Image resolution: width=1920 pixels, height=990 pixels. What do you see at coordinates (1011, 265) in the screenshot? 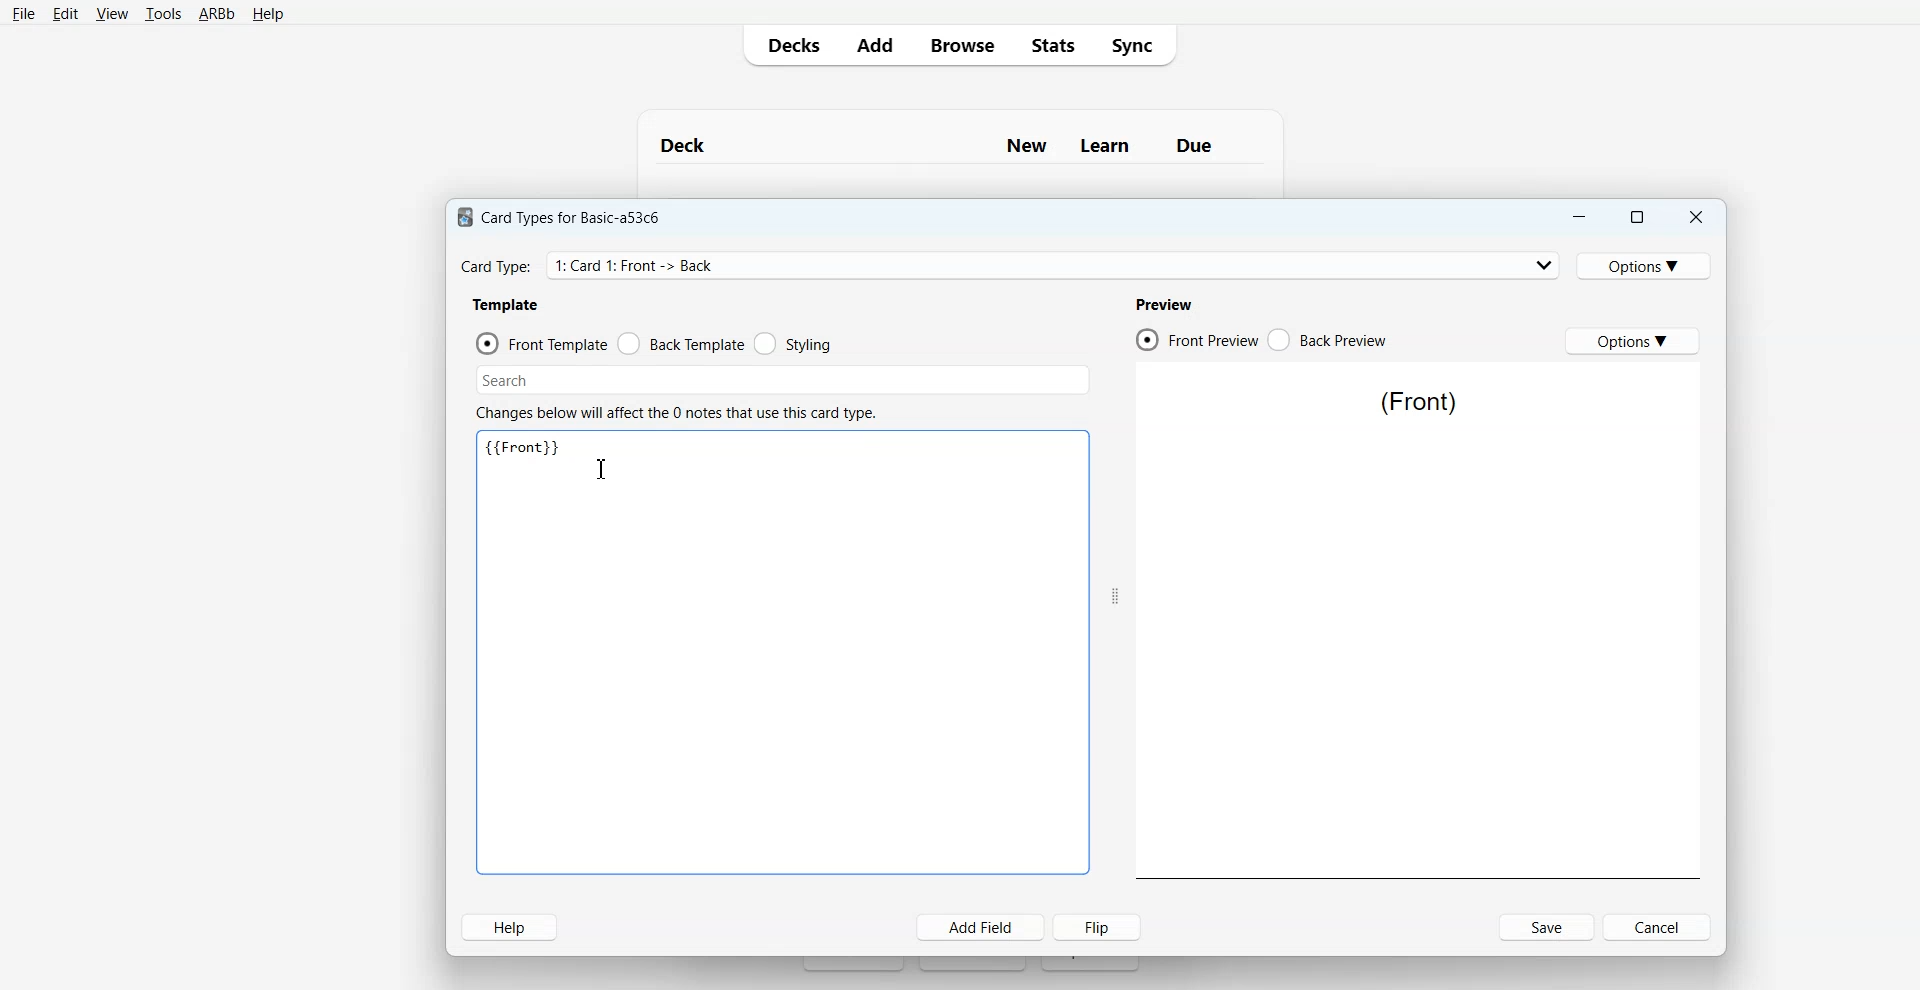
I see `Card Type` at bounding box center [1011, 265].